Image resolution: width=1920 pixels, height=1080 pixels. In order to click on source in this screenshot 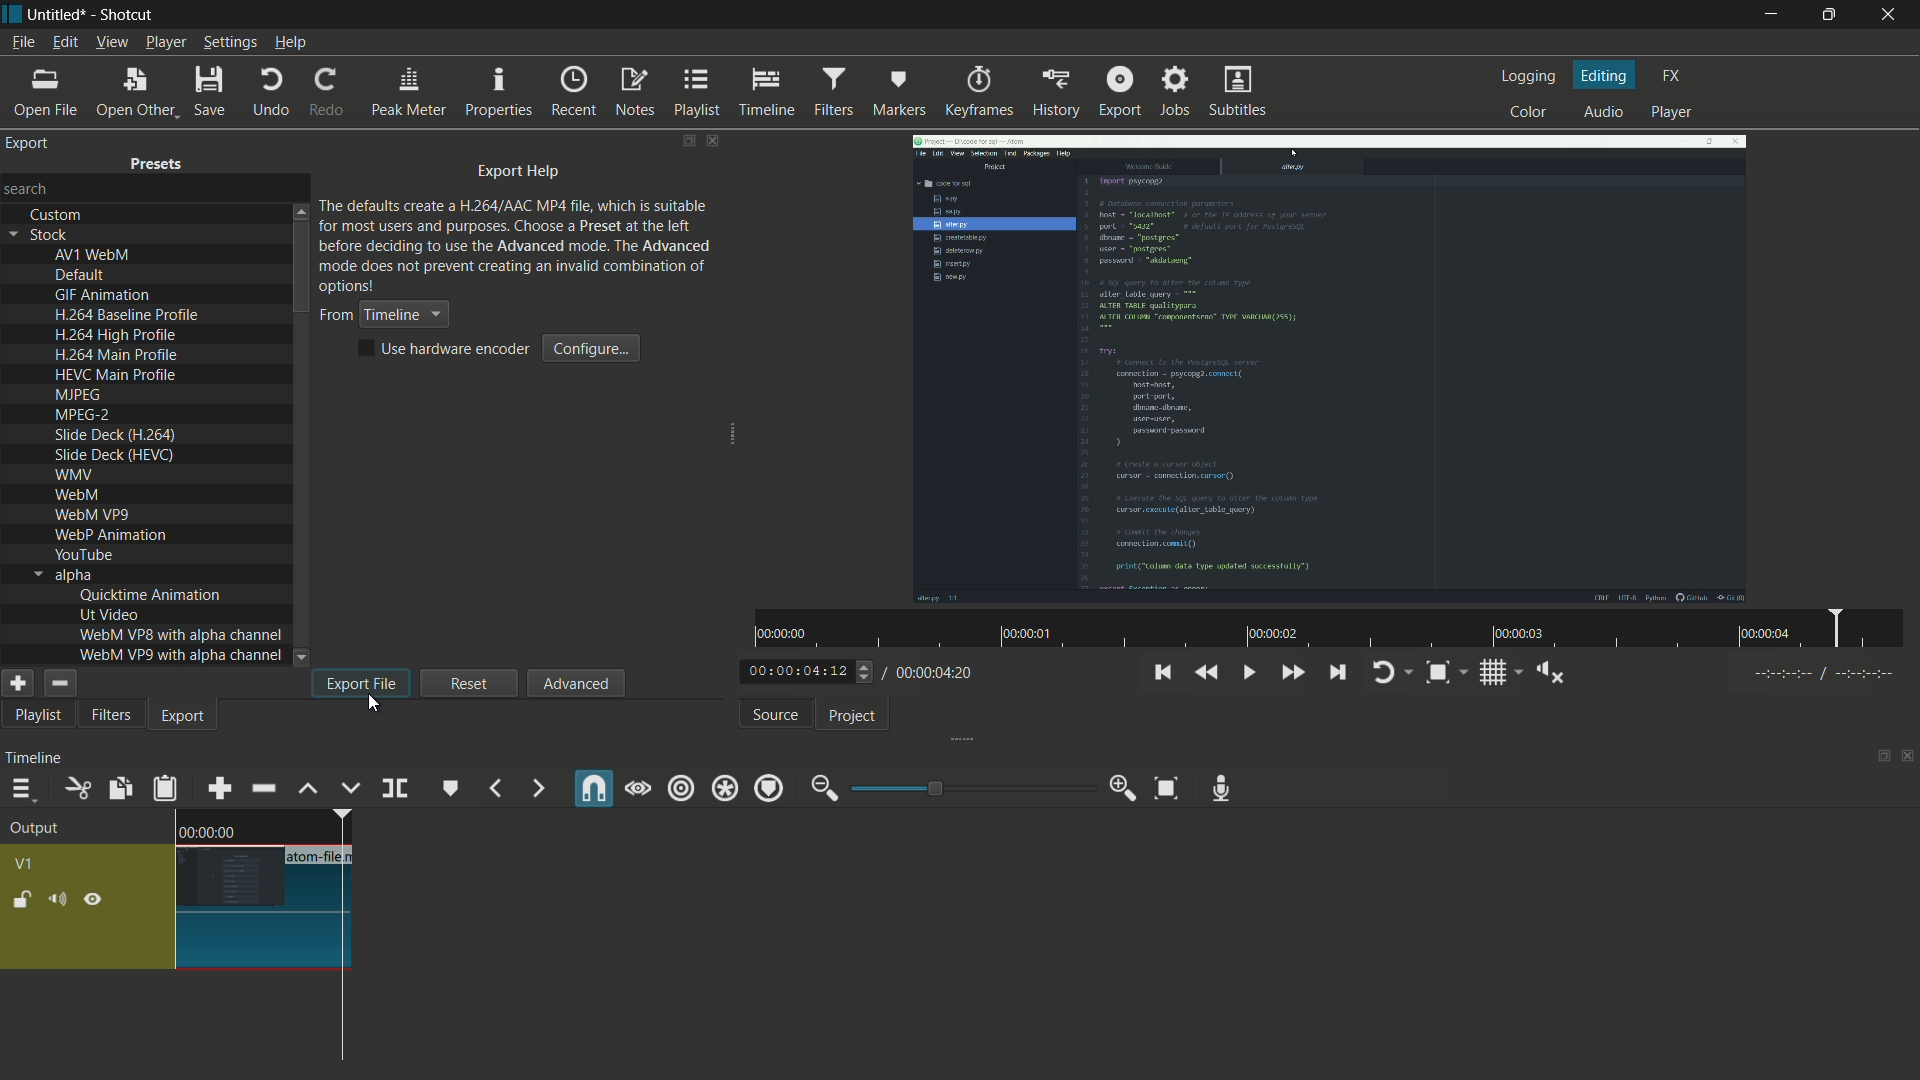, I will do `click(775, 716)`.